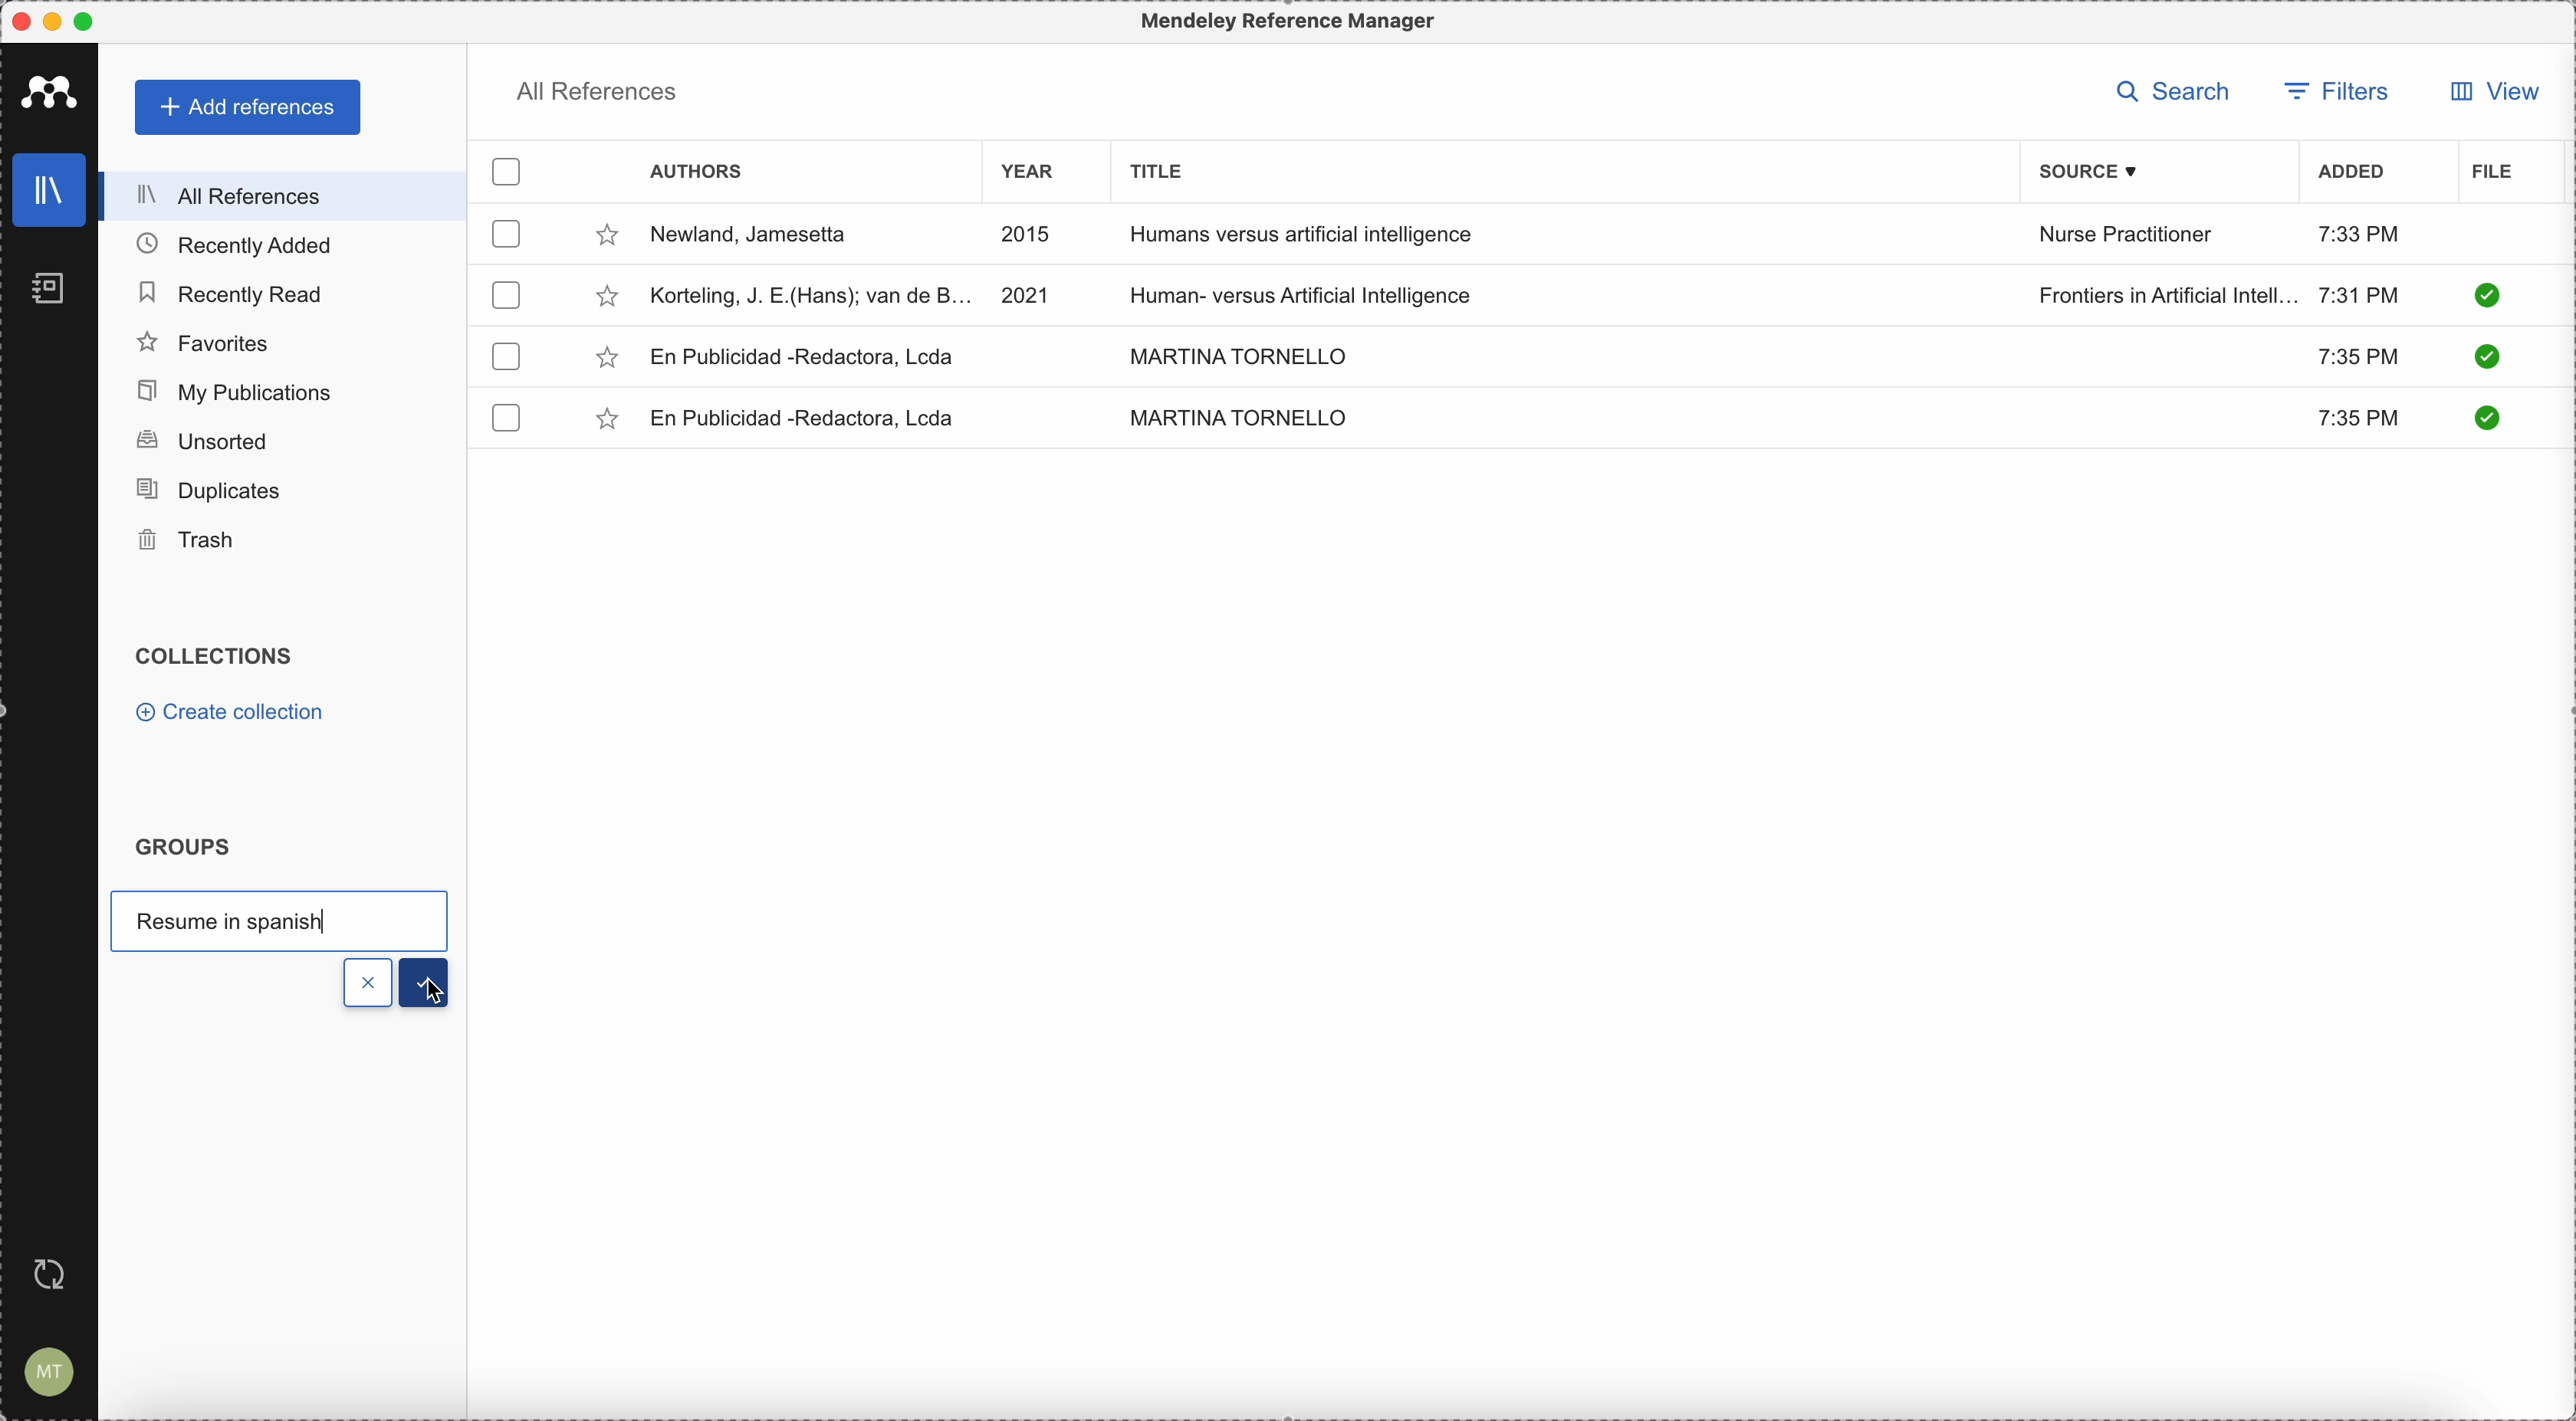 The width and height of the screenshot is (2576, 1421). What do you see at coordinates (1151, 169) in the screenshot?
I see `title` at bounding box center [1151, 169].